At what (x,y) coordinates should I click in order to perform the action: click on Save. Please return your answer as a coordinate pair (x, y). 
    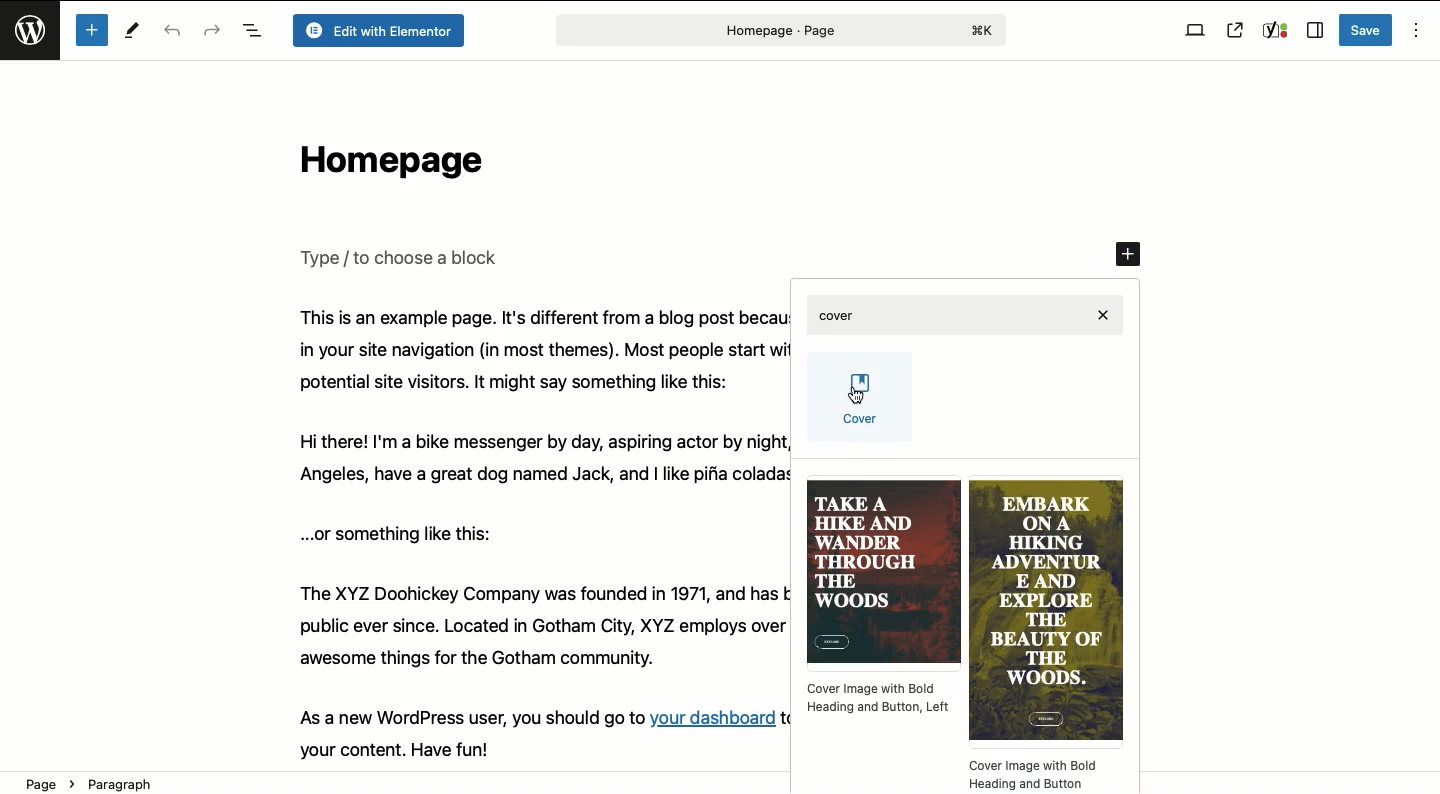
    Looking at the image, I should click on (1367, 30).